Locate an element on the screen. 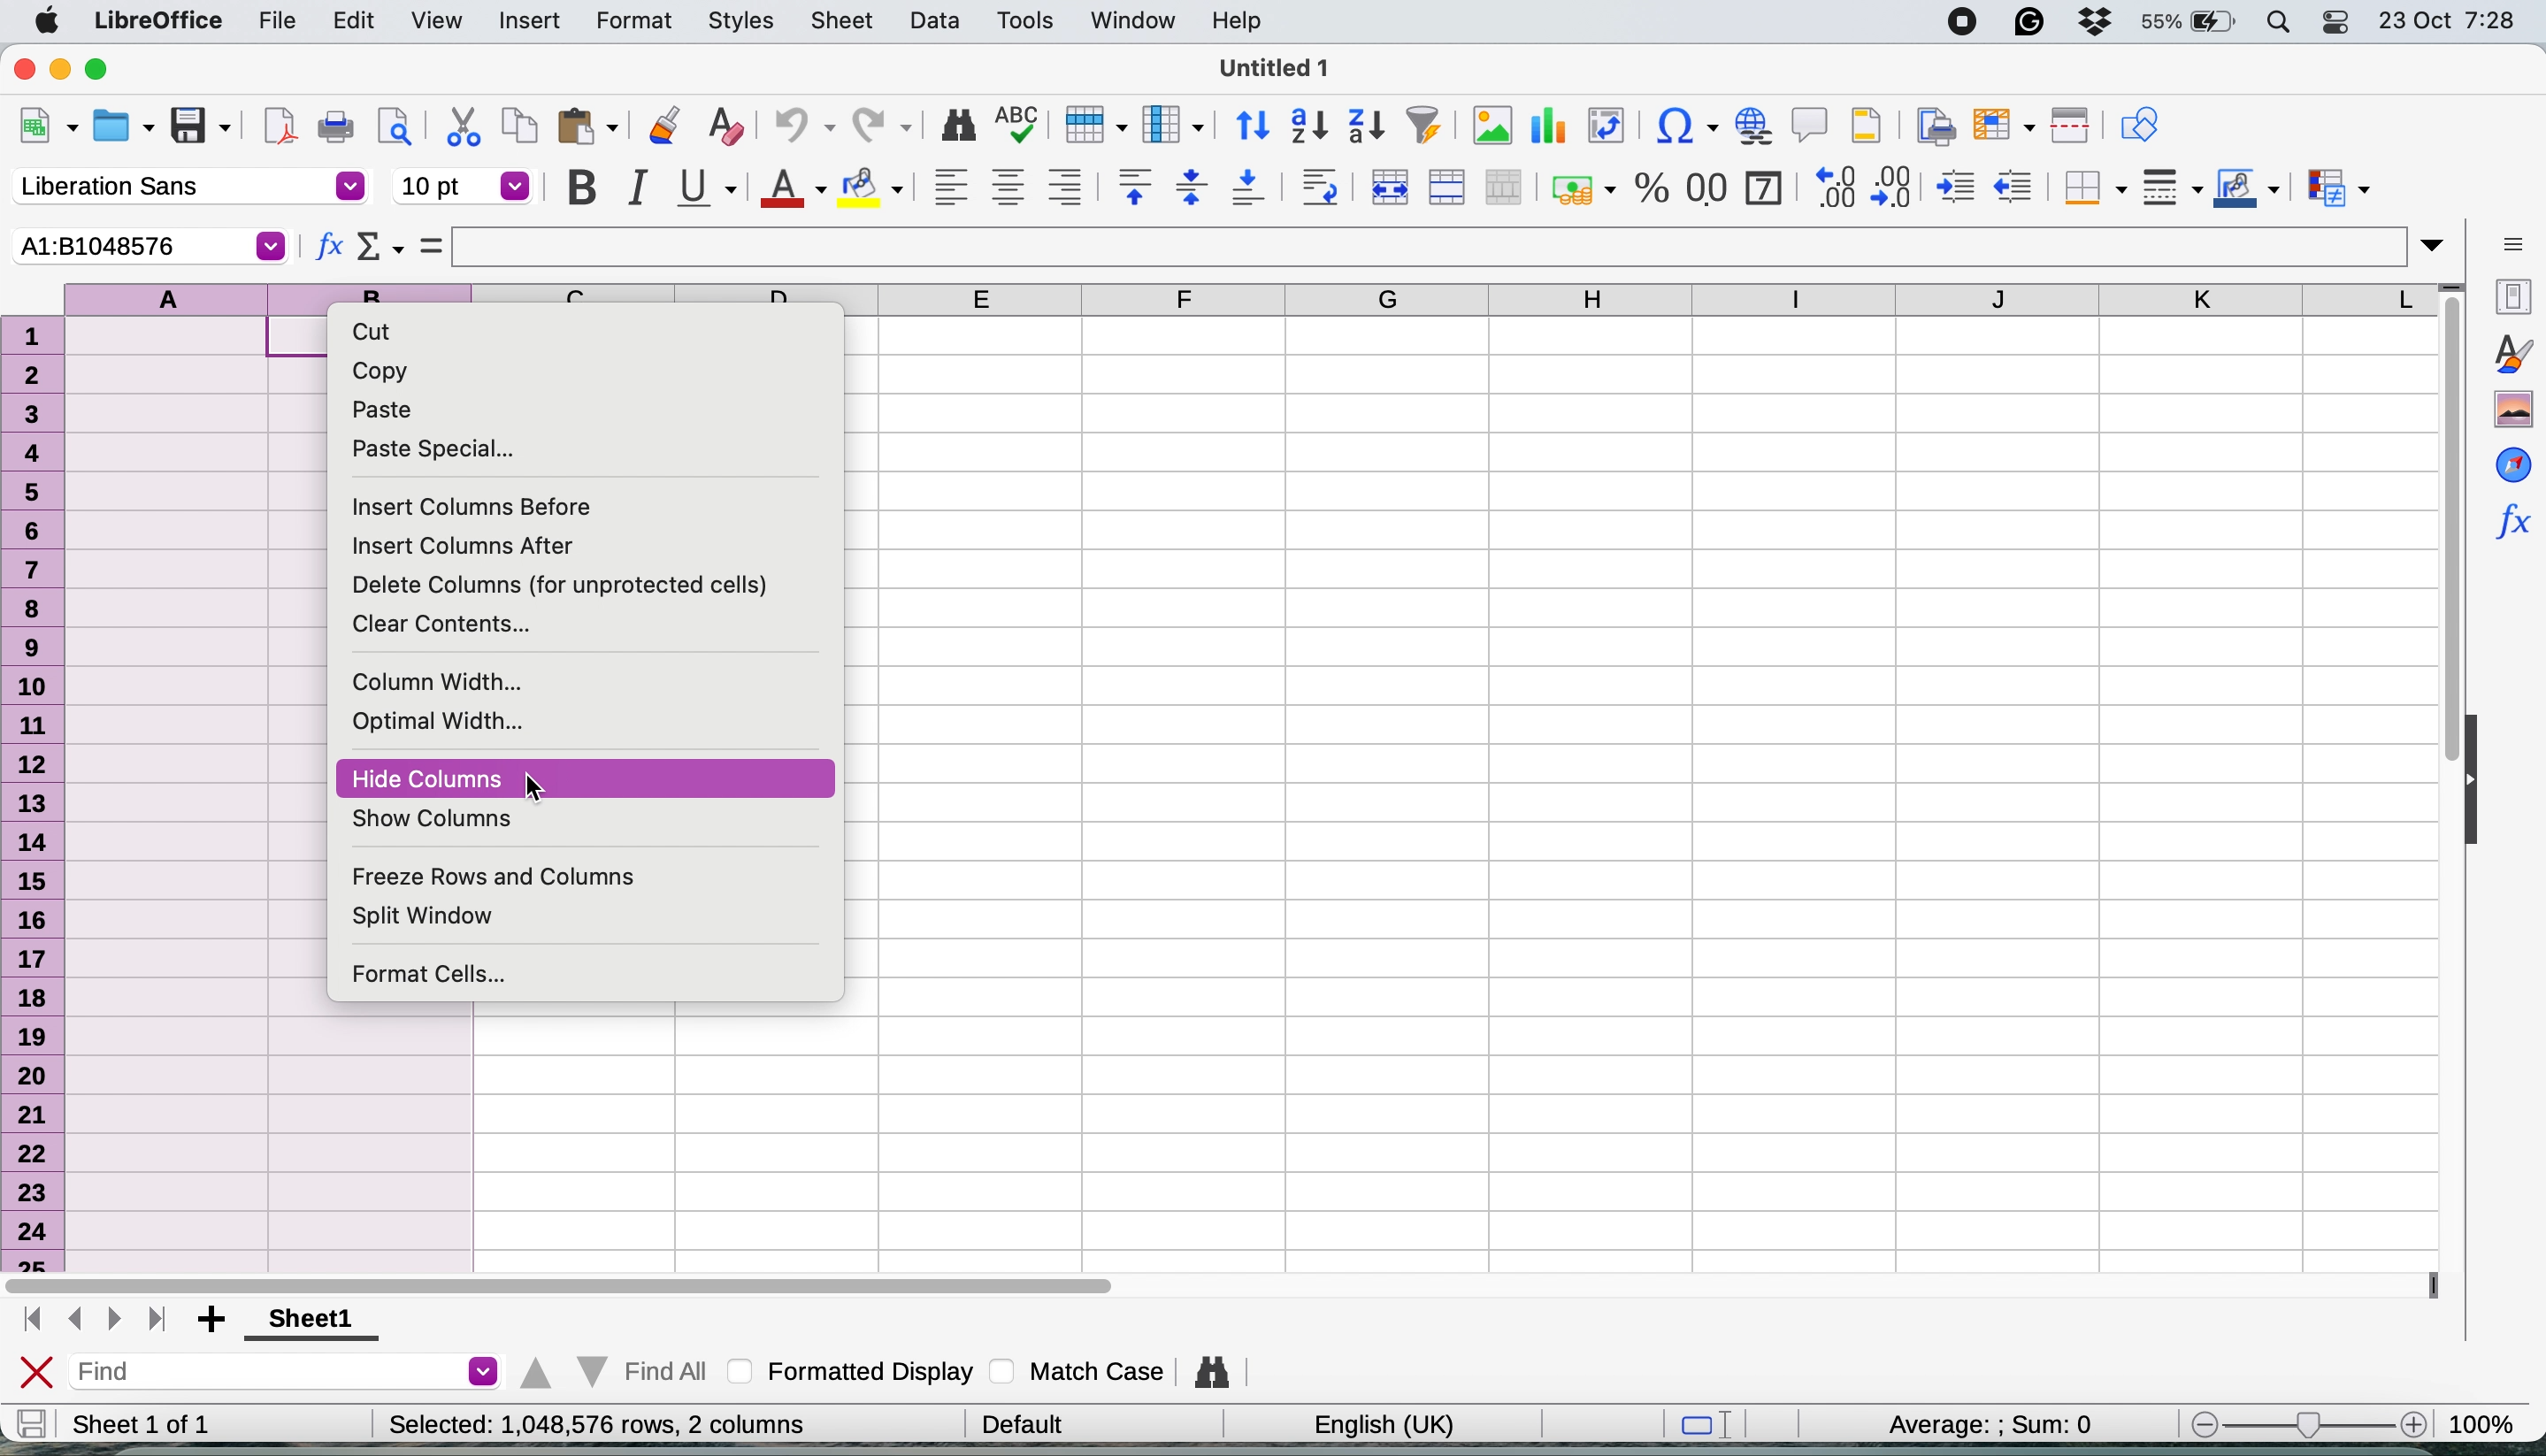 The height and width of the screenshot is (1456, 2546). collapse is located at coordinates (2477, 776).